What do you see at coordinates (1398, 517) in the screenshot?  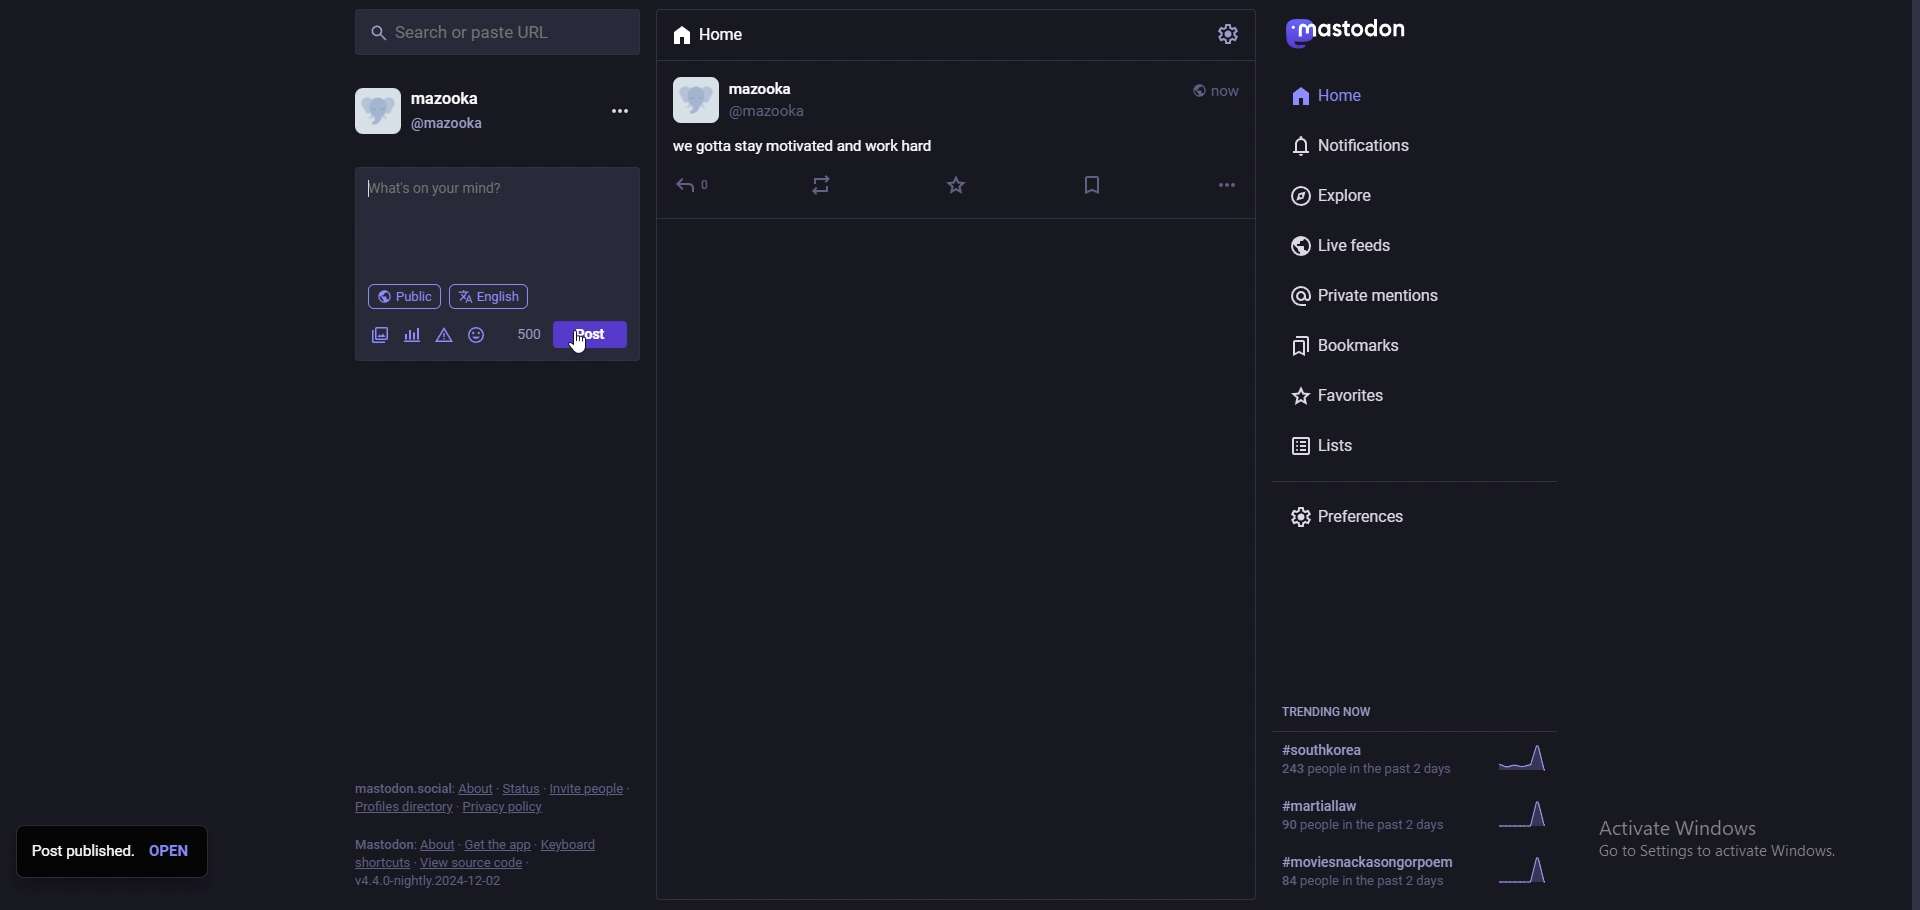 I see `preferences` at bounding box center [1398, 517].